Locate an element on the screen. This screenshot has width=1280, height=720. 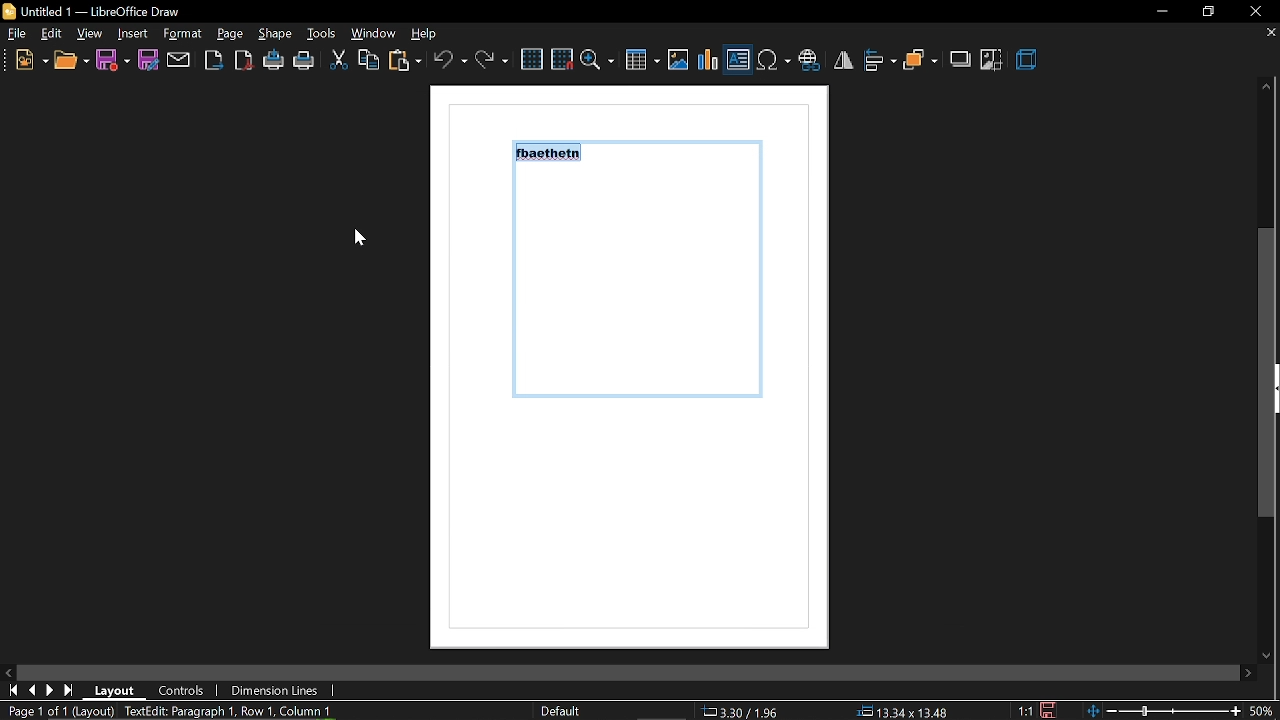
save as is located at coordinates (146, 59).